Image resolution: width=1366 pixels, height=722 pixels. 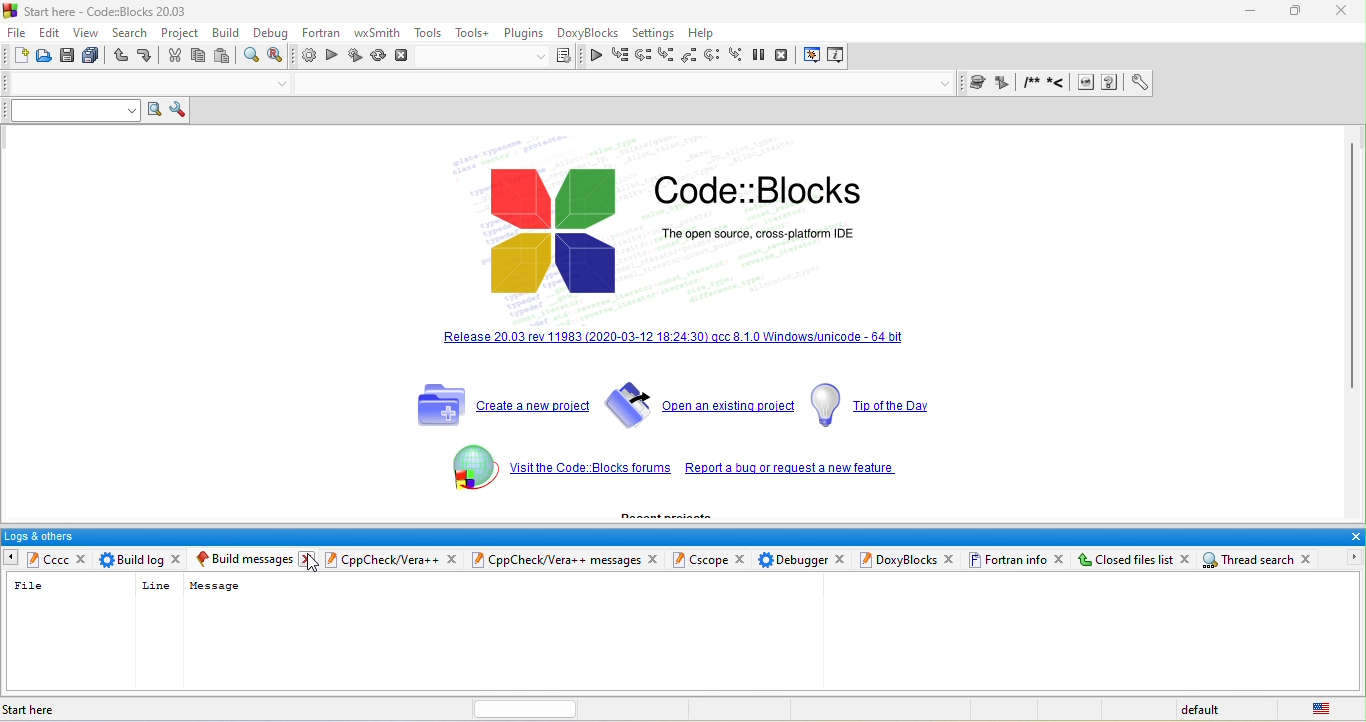 What do you see at coordinates (271, 34) in the screenshot?
I see `debug` at bounding box center [271, 34].